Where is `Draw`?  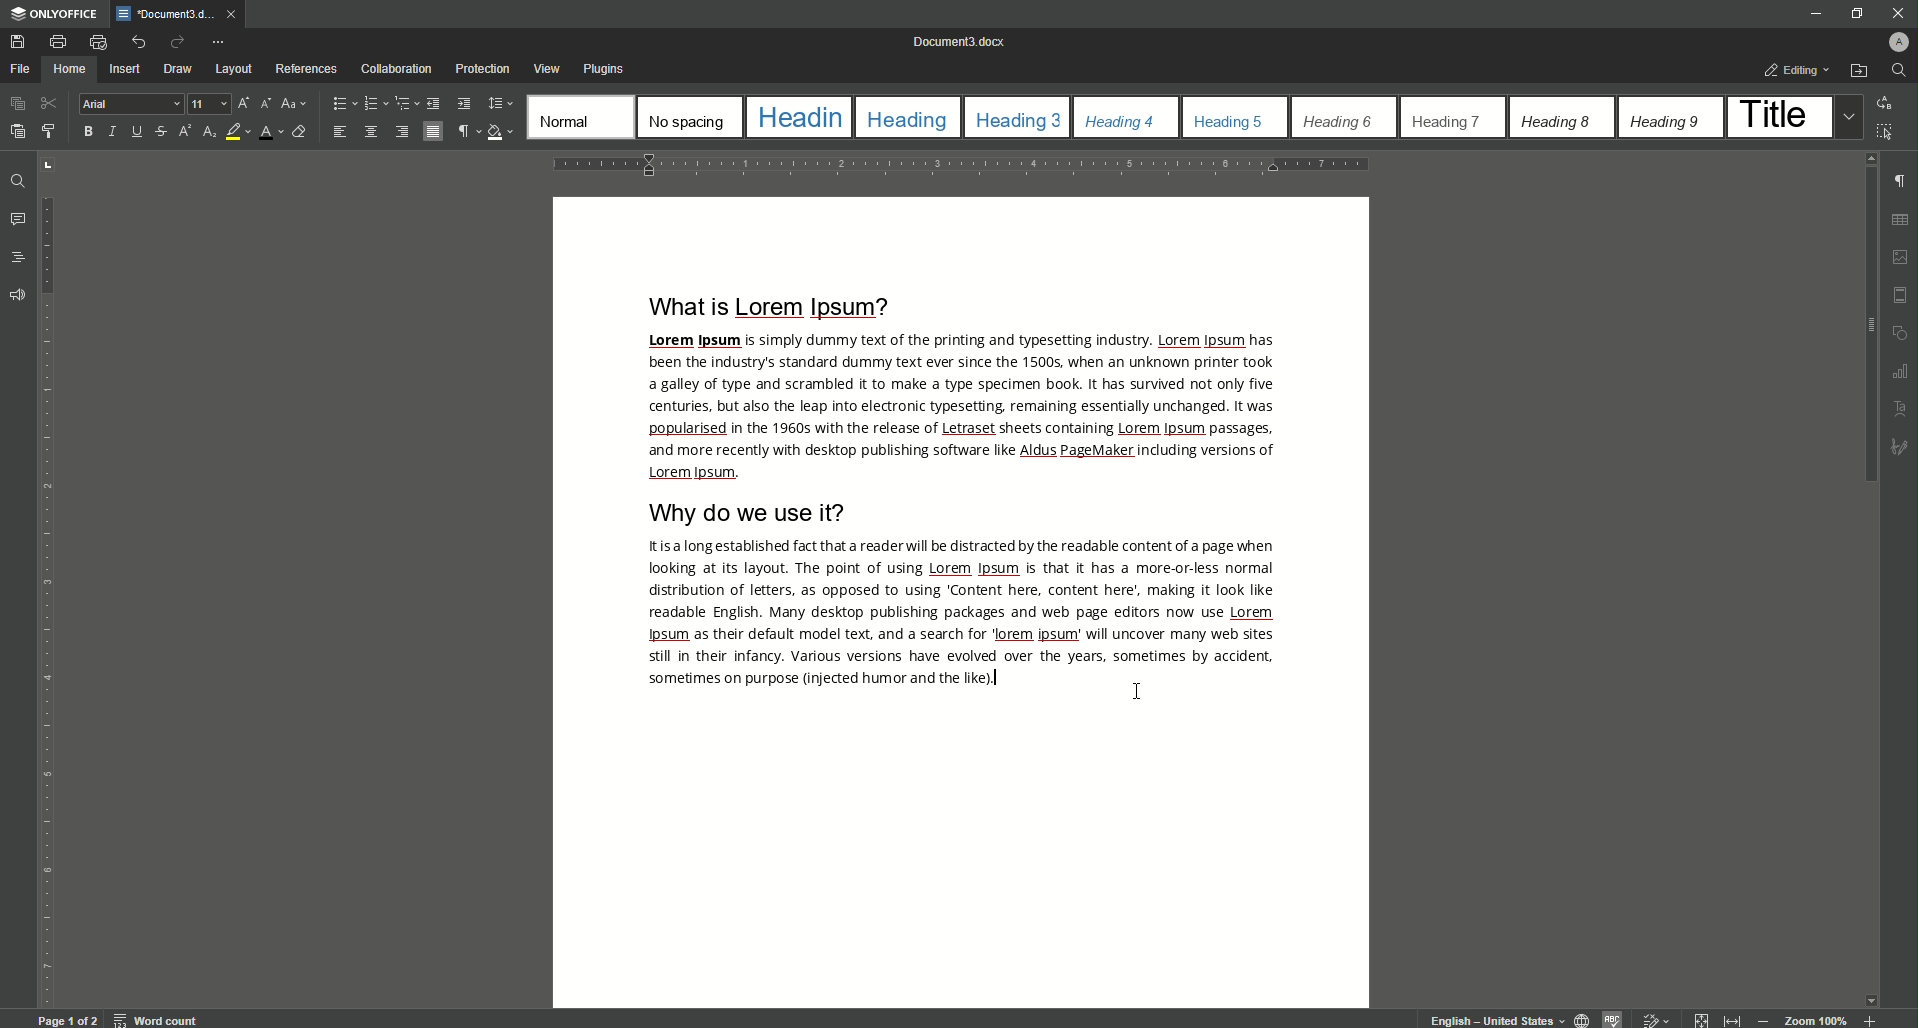 Draw is located at coordinates (180, 68).